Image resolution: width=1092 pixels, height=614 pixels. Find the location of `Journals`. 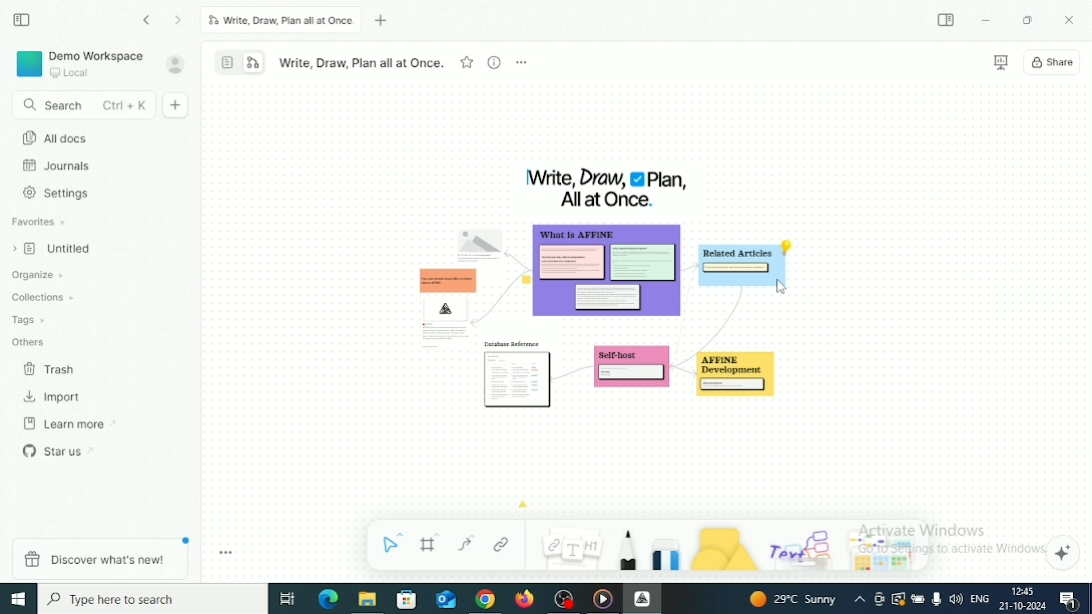

Journals is located at coordinates (58, 166).